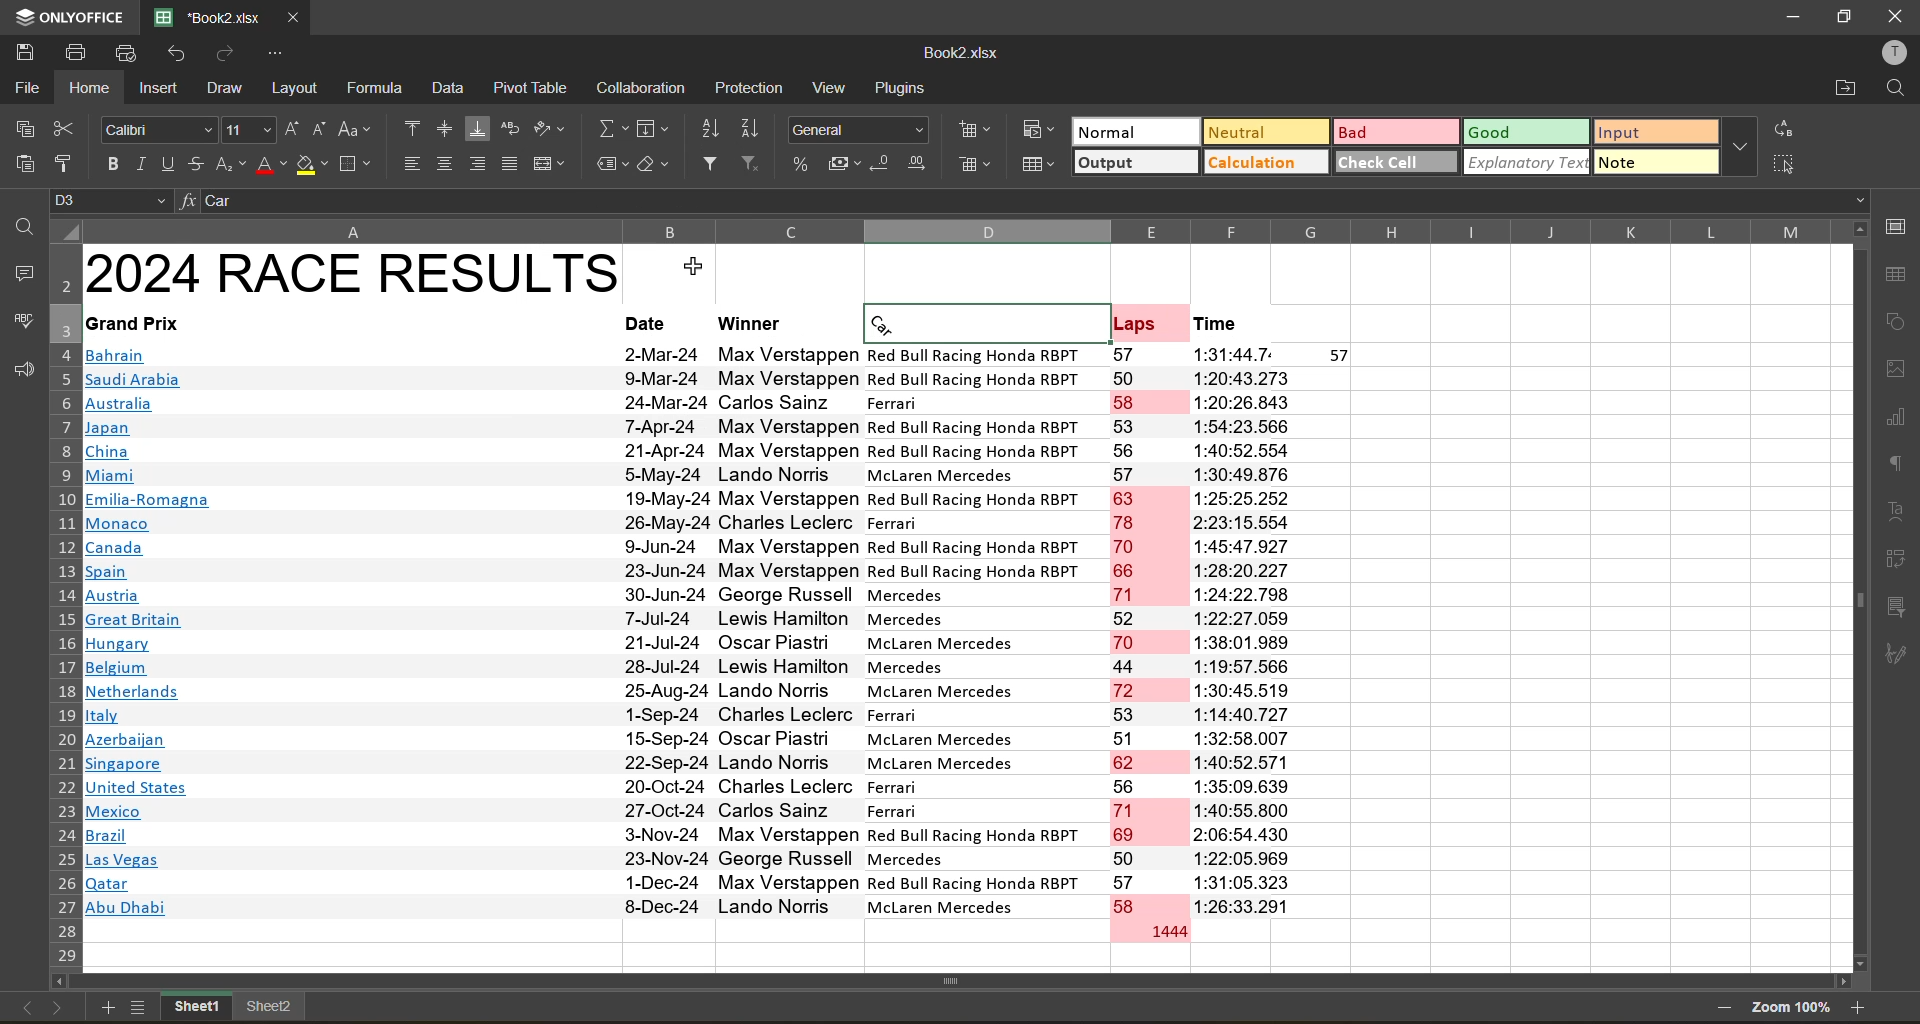 This screenshot has height=1024, width=1920. Describe the element at coordinates (179, 52) in the screenshot. I see `undo` at that location.